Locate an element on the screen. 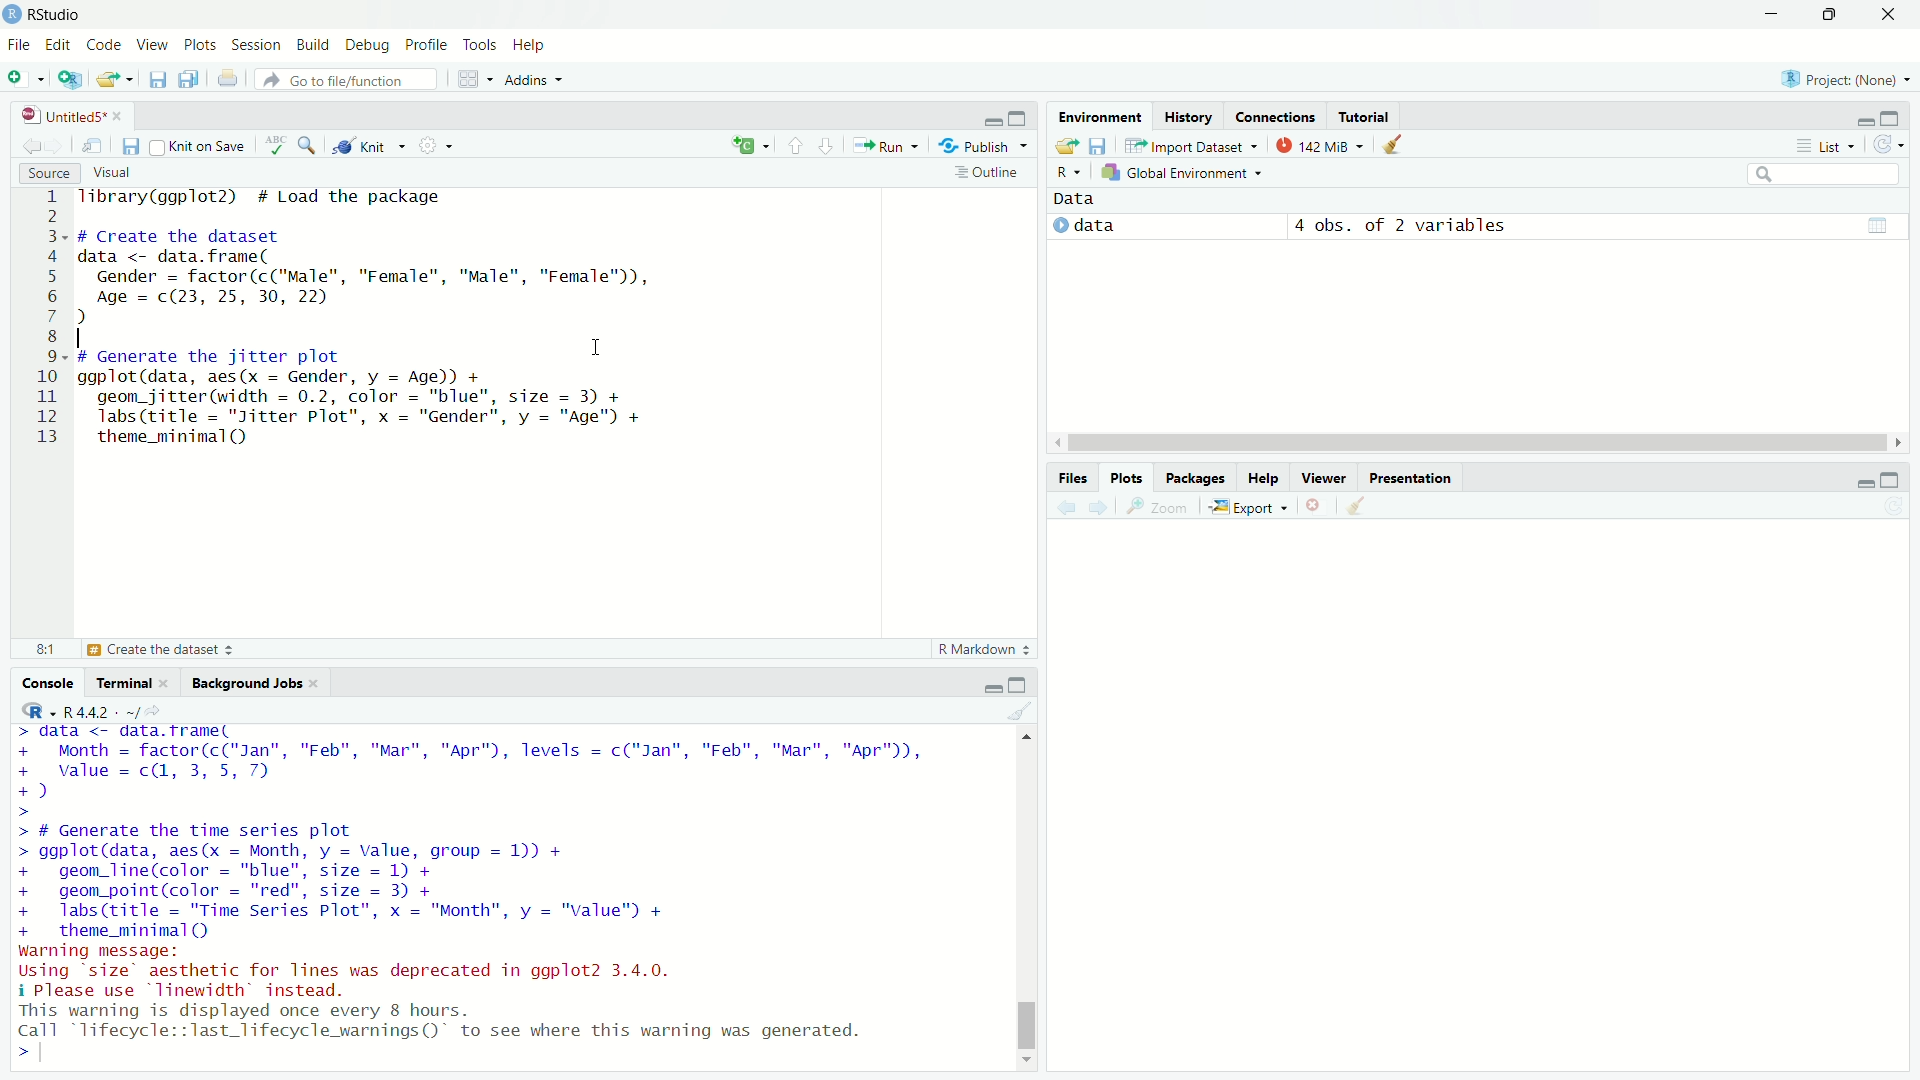 This screenshot has height=1080, width=1920. remove the current plot is located at coordinates (1318, 507).